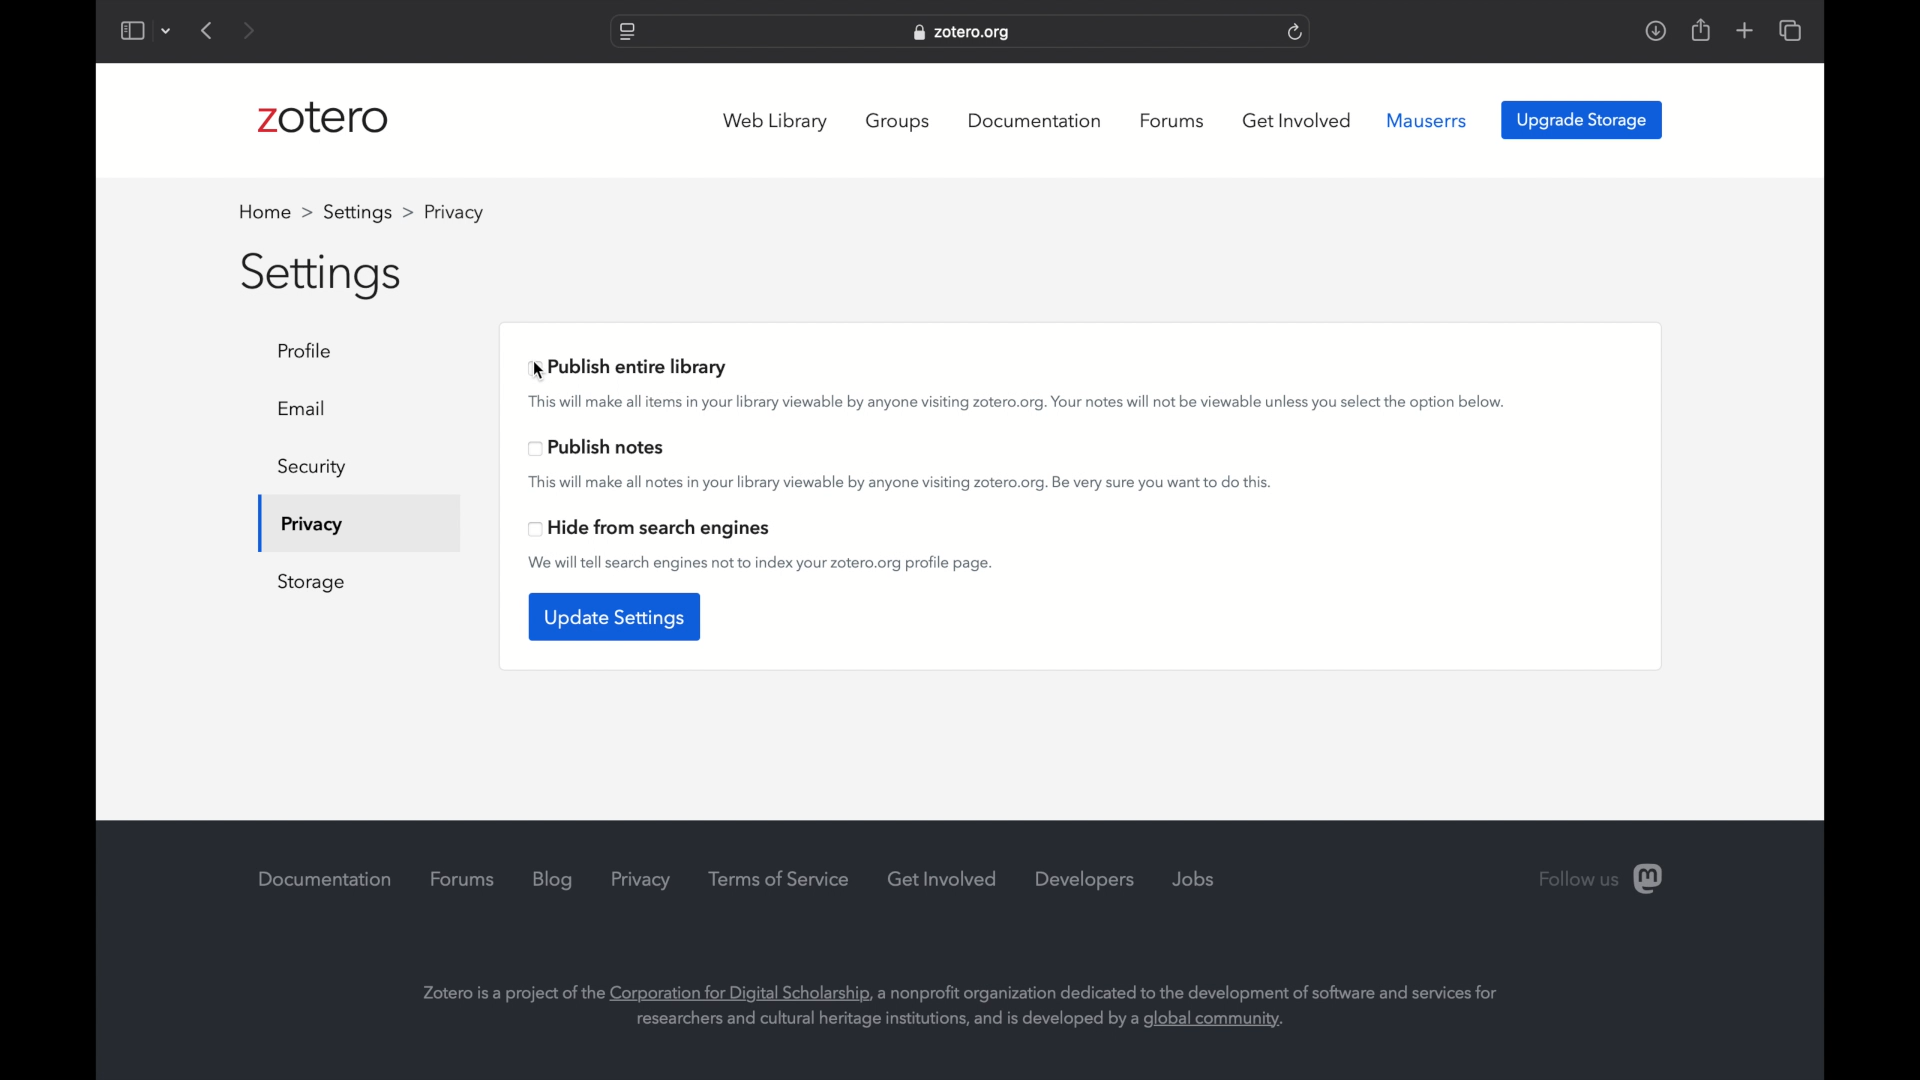  What do you see at coordinates (1656, 31) in the screenshot?
I see `download` at bounding box center [1656, 31].